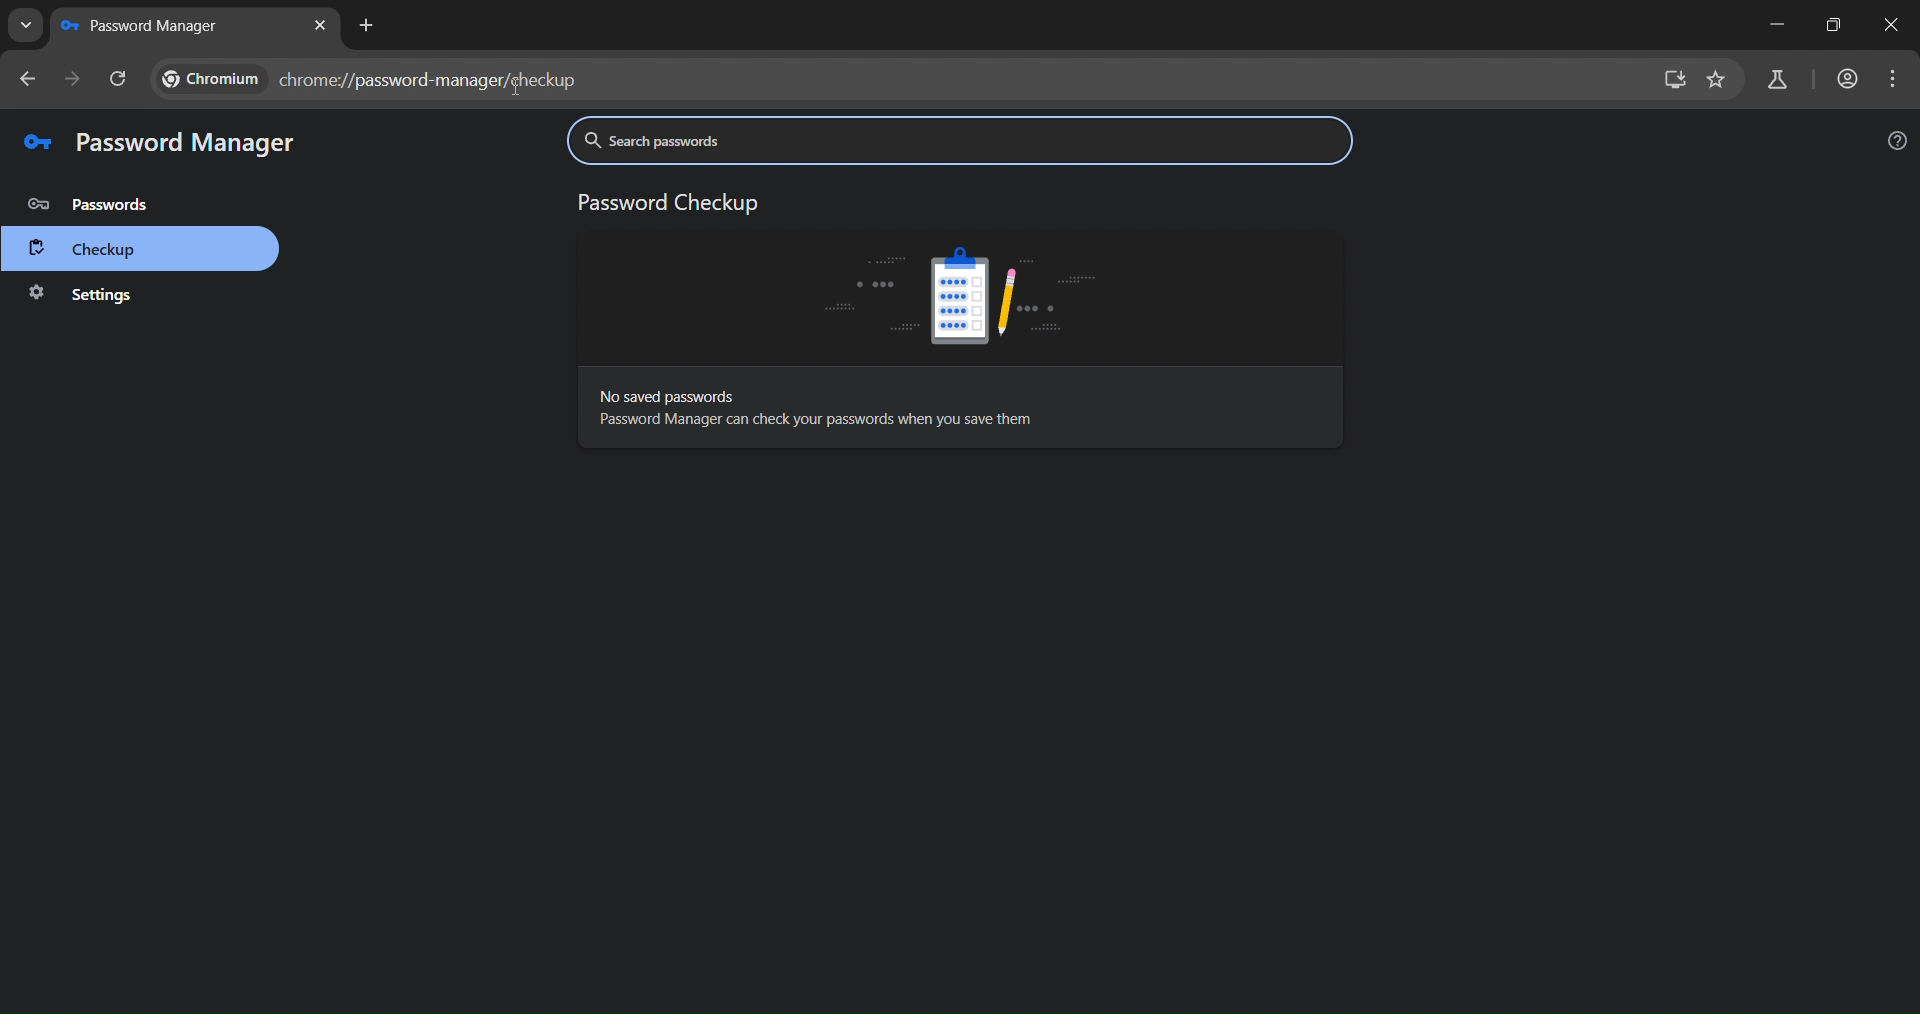  I want to click on bookmark page, so click(1721, 81).